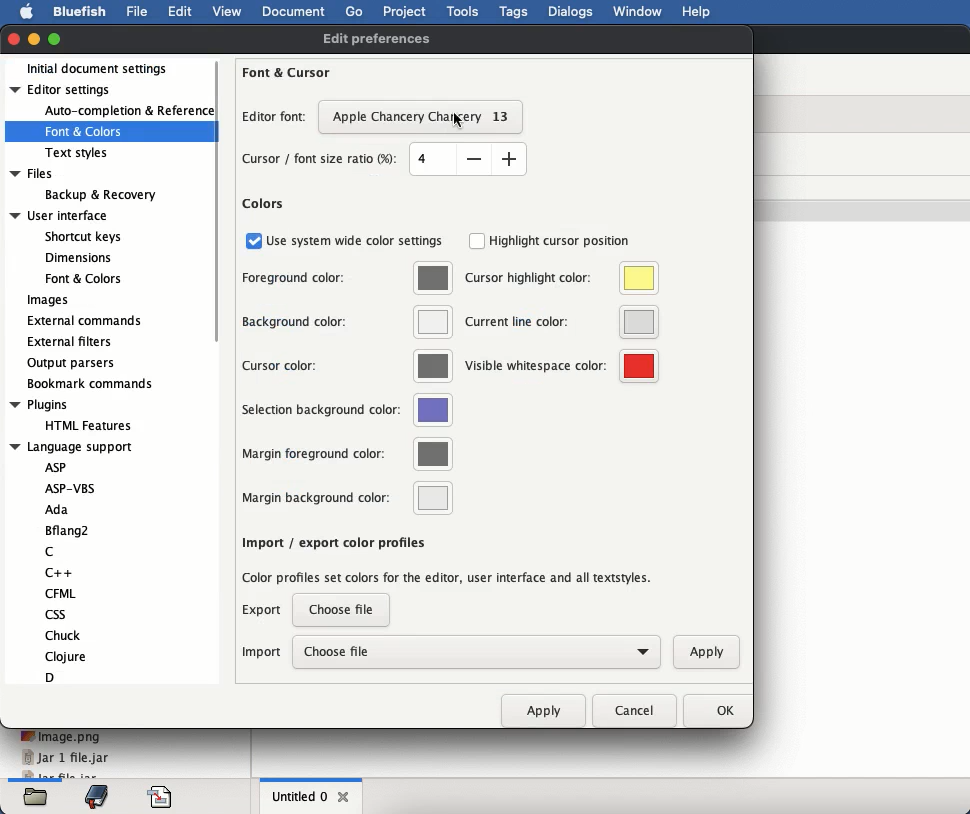  Describe the element at coordinates (262, 652) in the screenshot. I see `import` at that location.